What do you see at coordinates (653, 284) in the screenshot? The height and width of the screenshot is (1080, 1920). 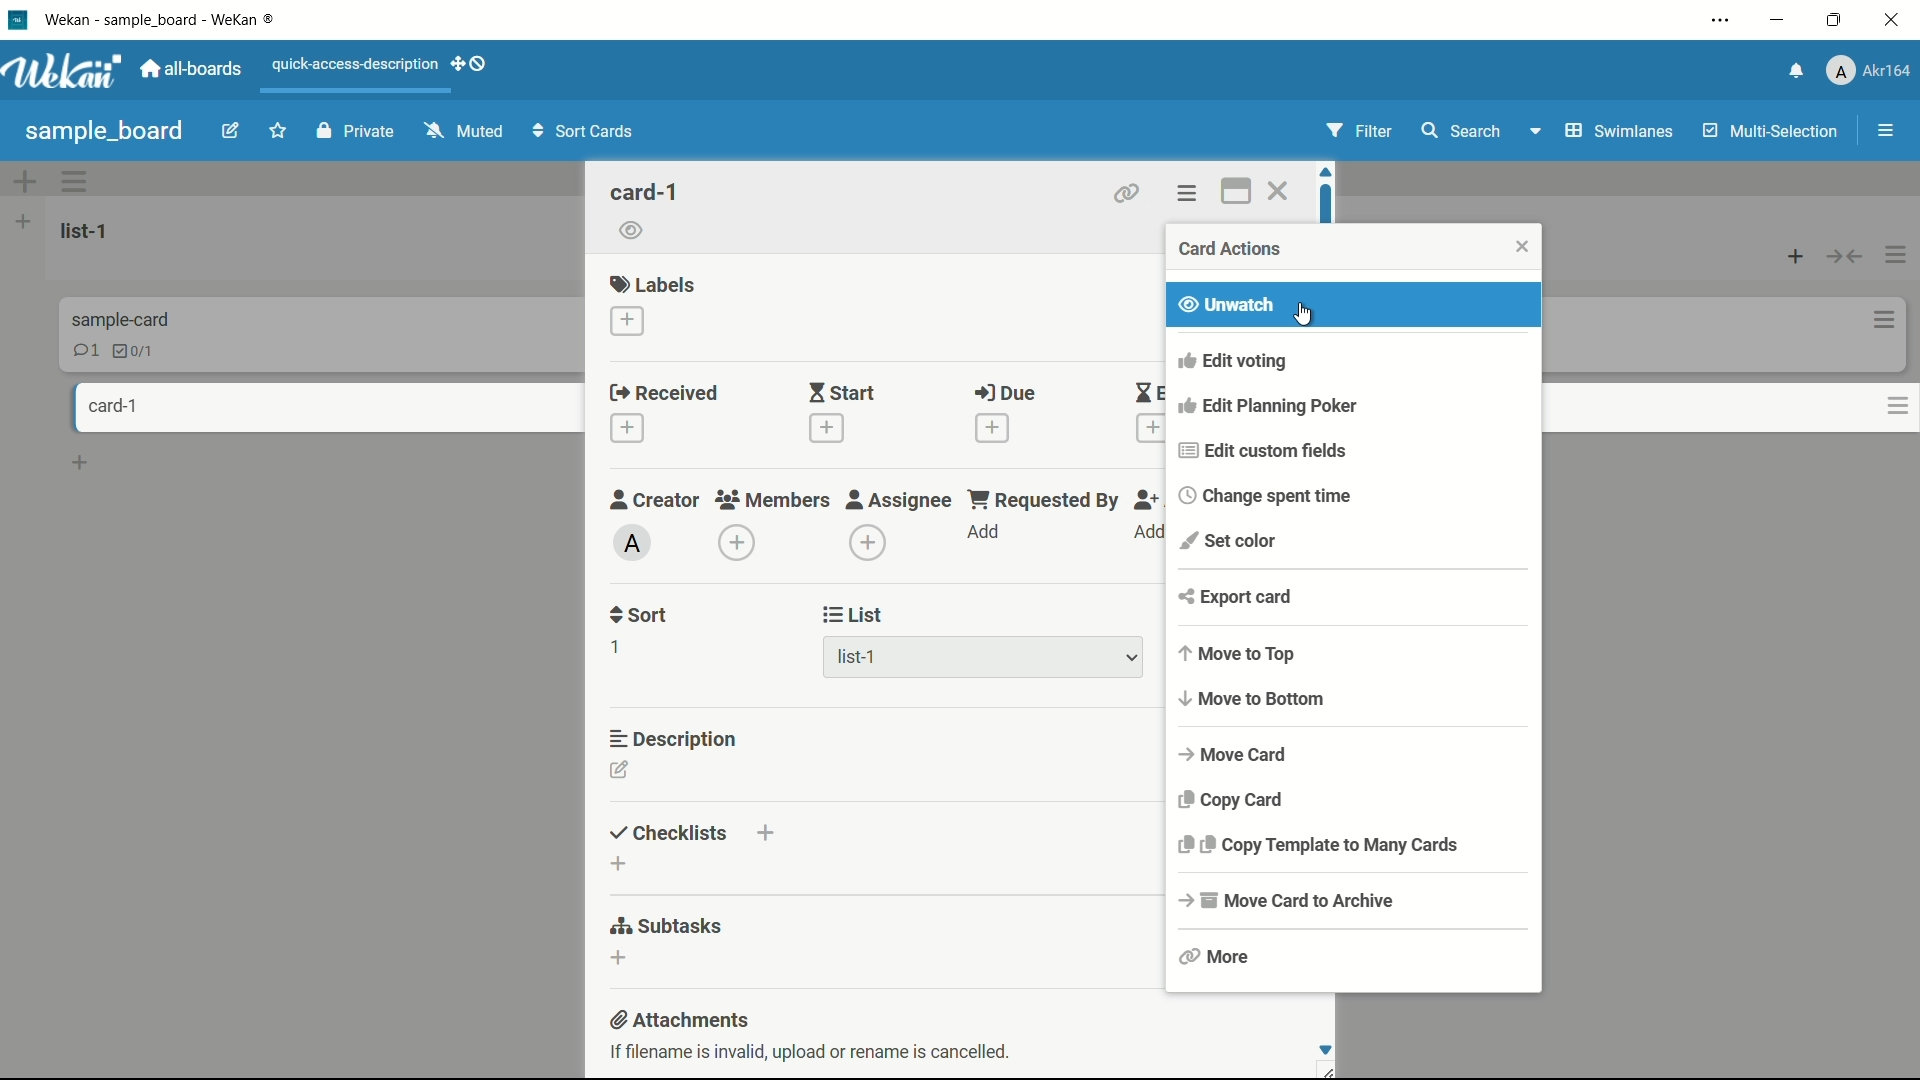 I see `labels` at bounding box center [653, 284].